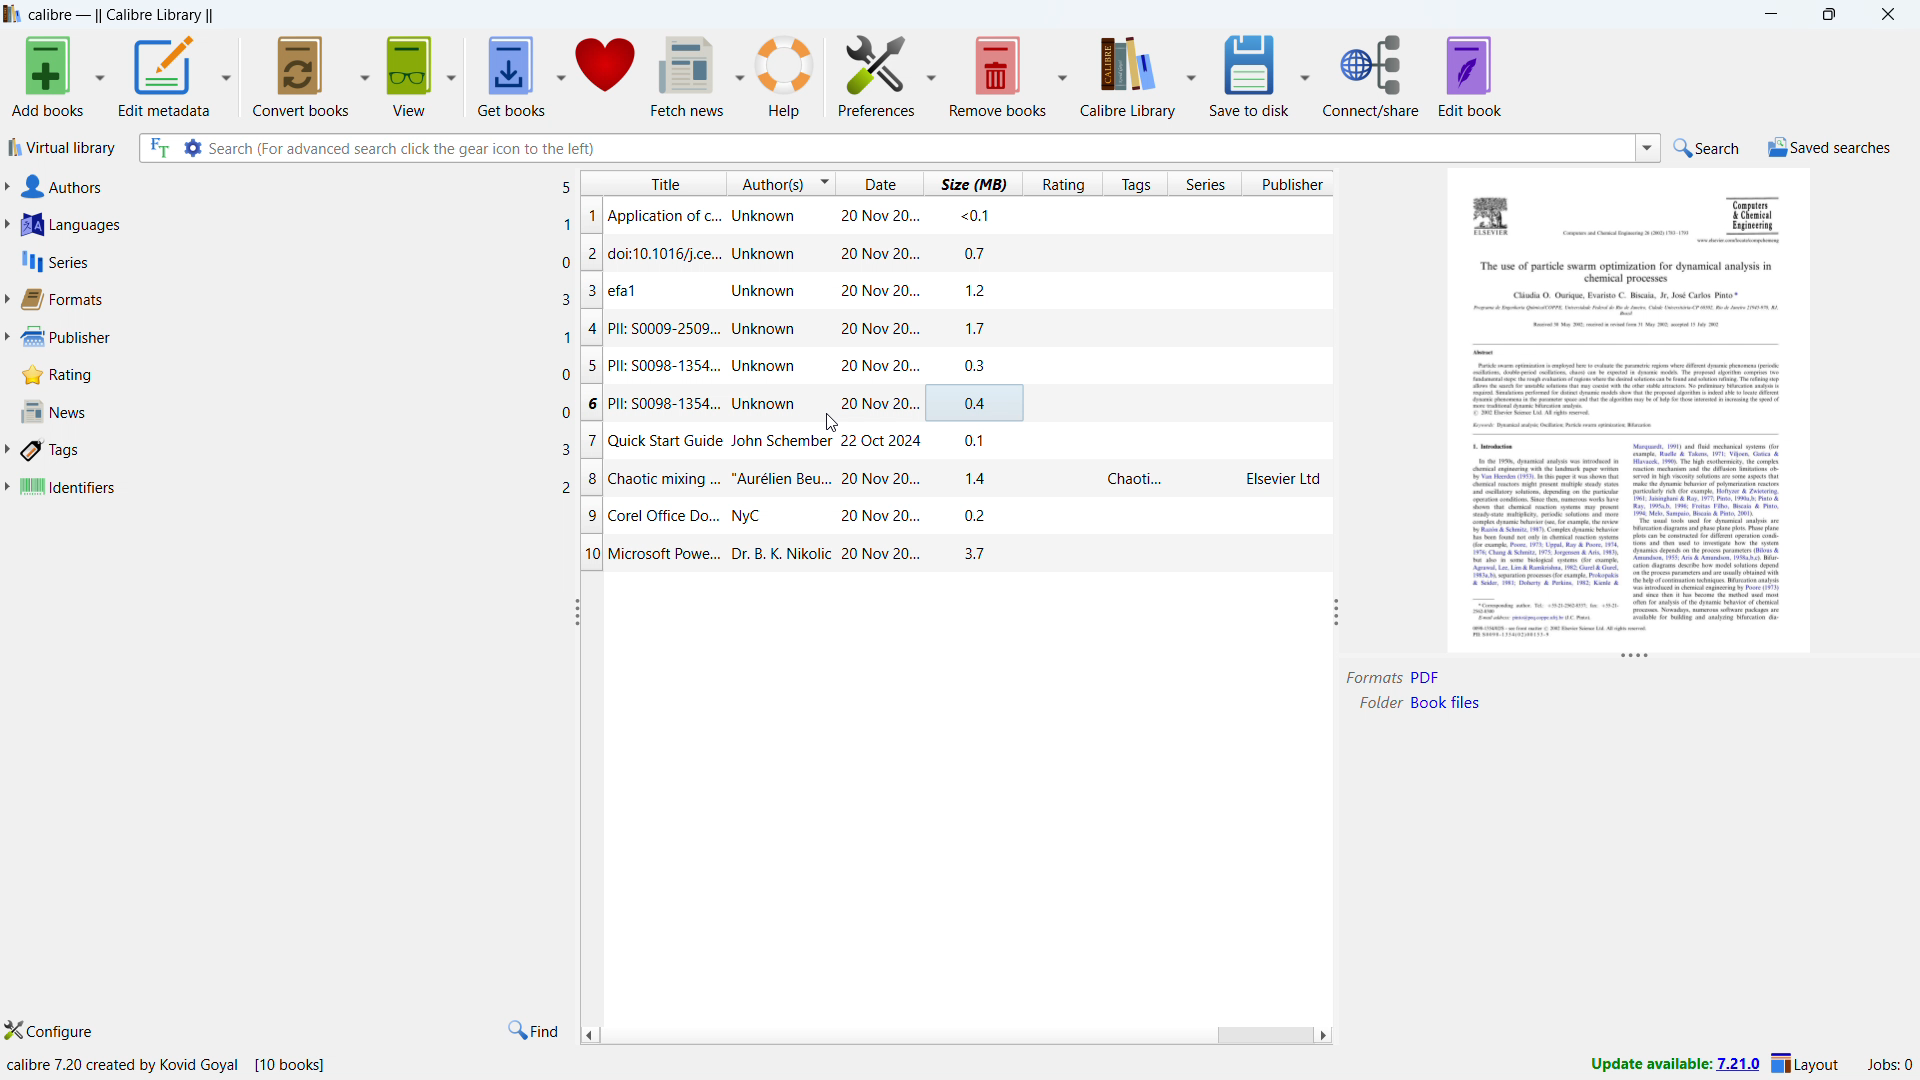 The width and height of the screenshot is (1920, 1080). Describe the element at coordinates (12, 13) in the screenshot. I see `logo` at that location.